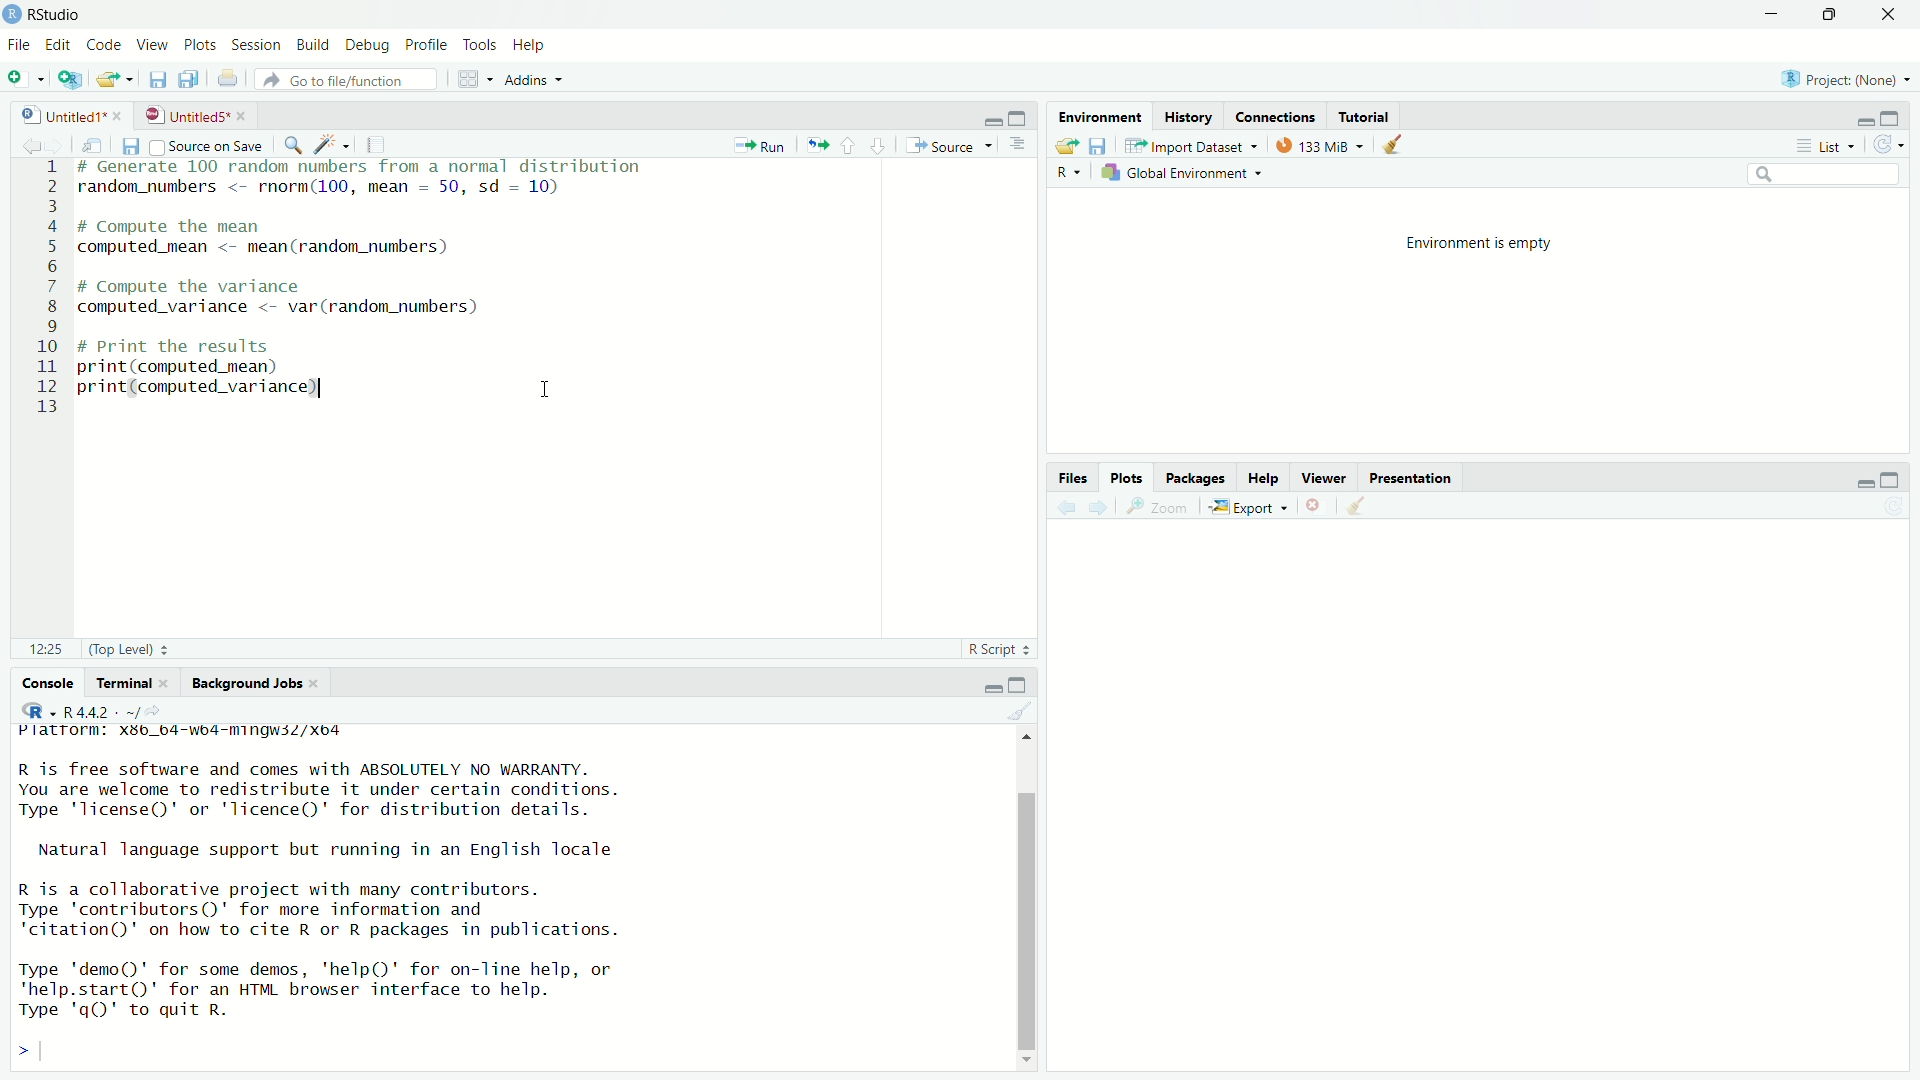 This screenshot has width=1920, height=1080. Describe the element at coordinates (360, 990) in the screenshot. I see `Type 'demo()' for some demos, 'help()' for on-line help, or
*help.start()" for an HTML browser interface to help.
Type 'gQ)' to quit R.` at that location.